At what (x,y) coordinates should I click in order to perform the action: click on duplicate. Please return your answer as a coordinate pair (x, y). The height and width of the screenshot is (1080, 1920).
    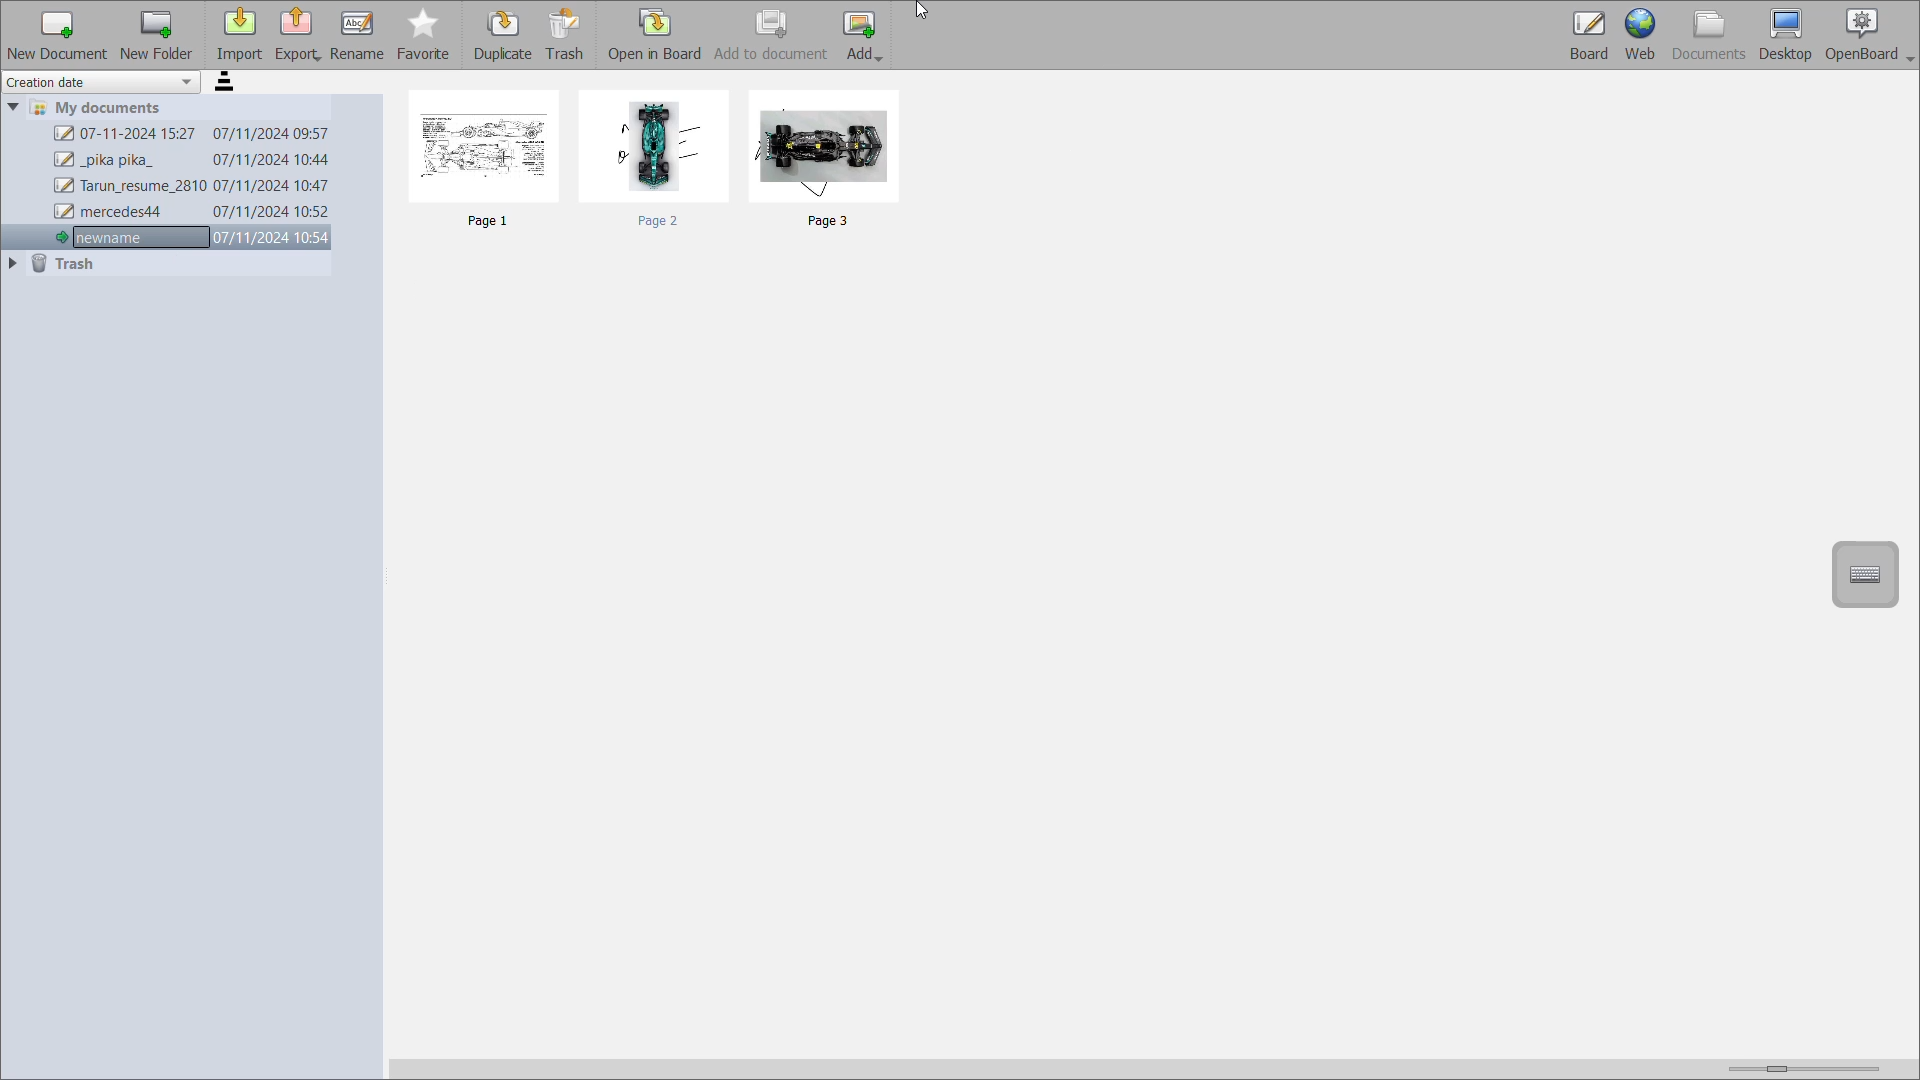
    Looking at the image, I should click on (505, 36).